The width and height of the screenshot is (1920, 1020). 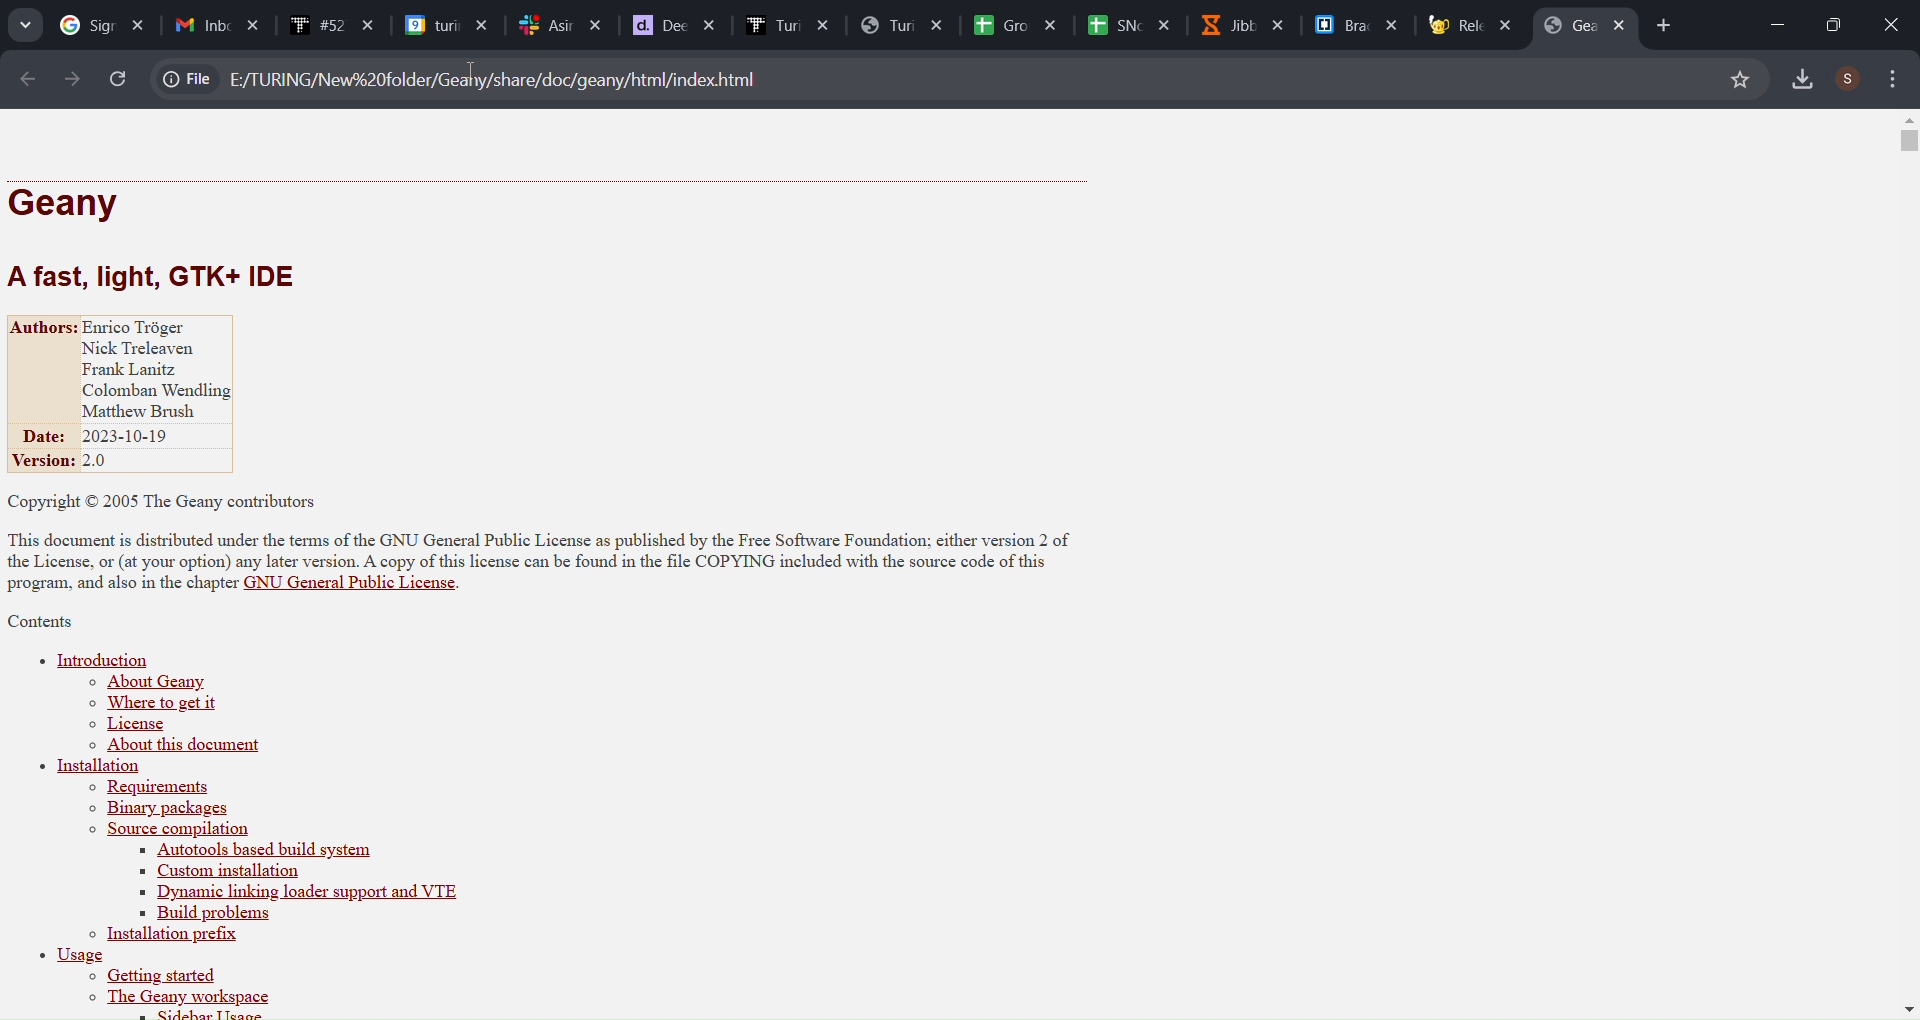 I want to click on minimize, so click(x=1768, y=20).